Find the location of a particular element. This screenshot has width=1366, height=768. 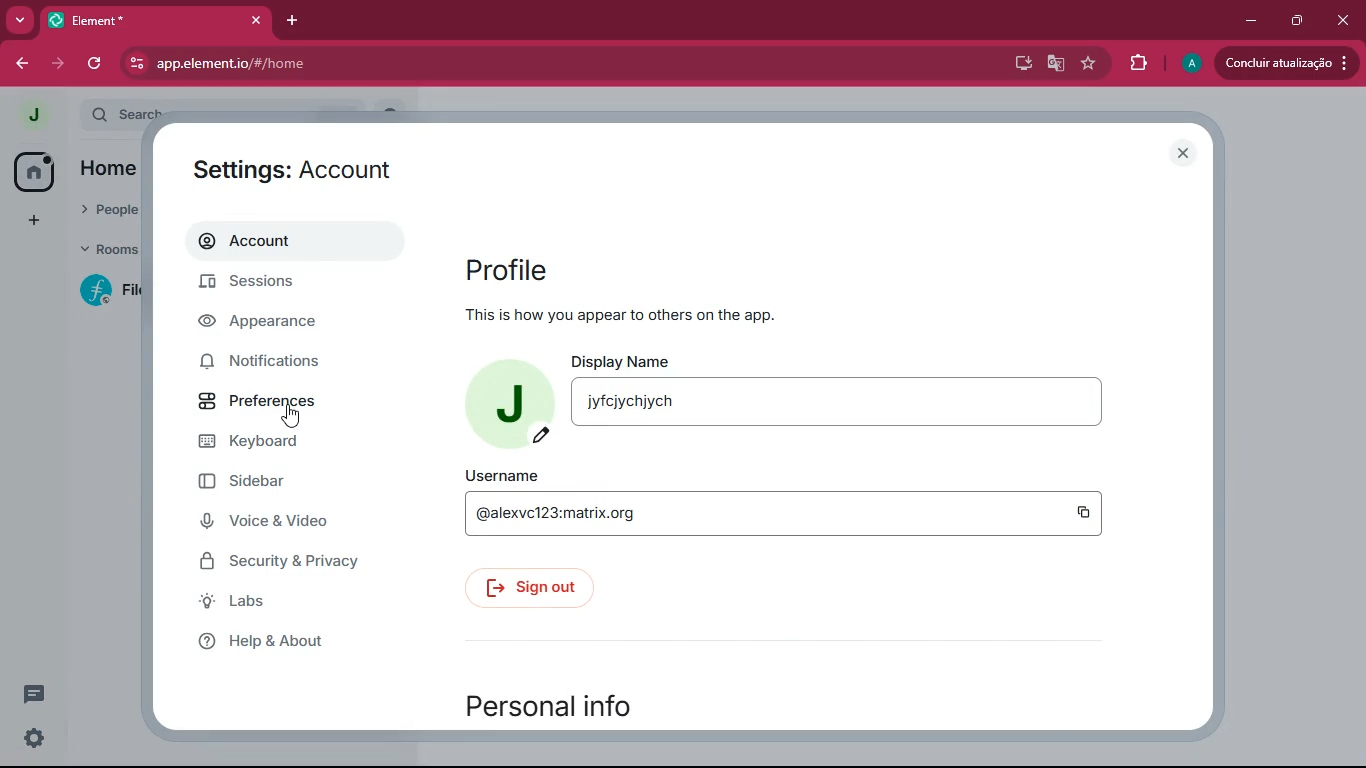

close is located at coordinates (1183, 153).